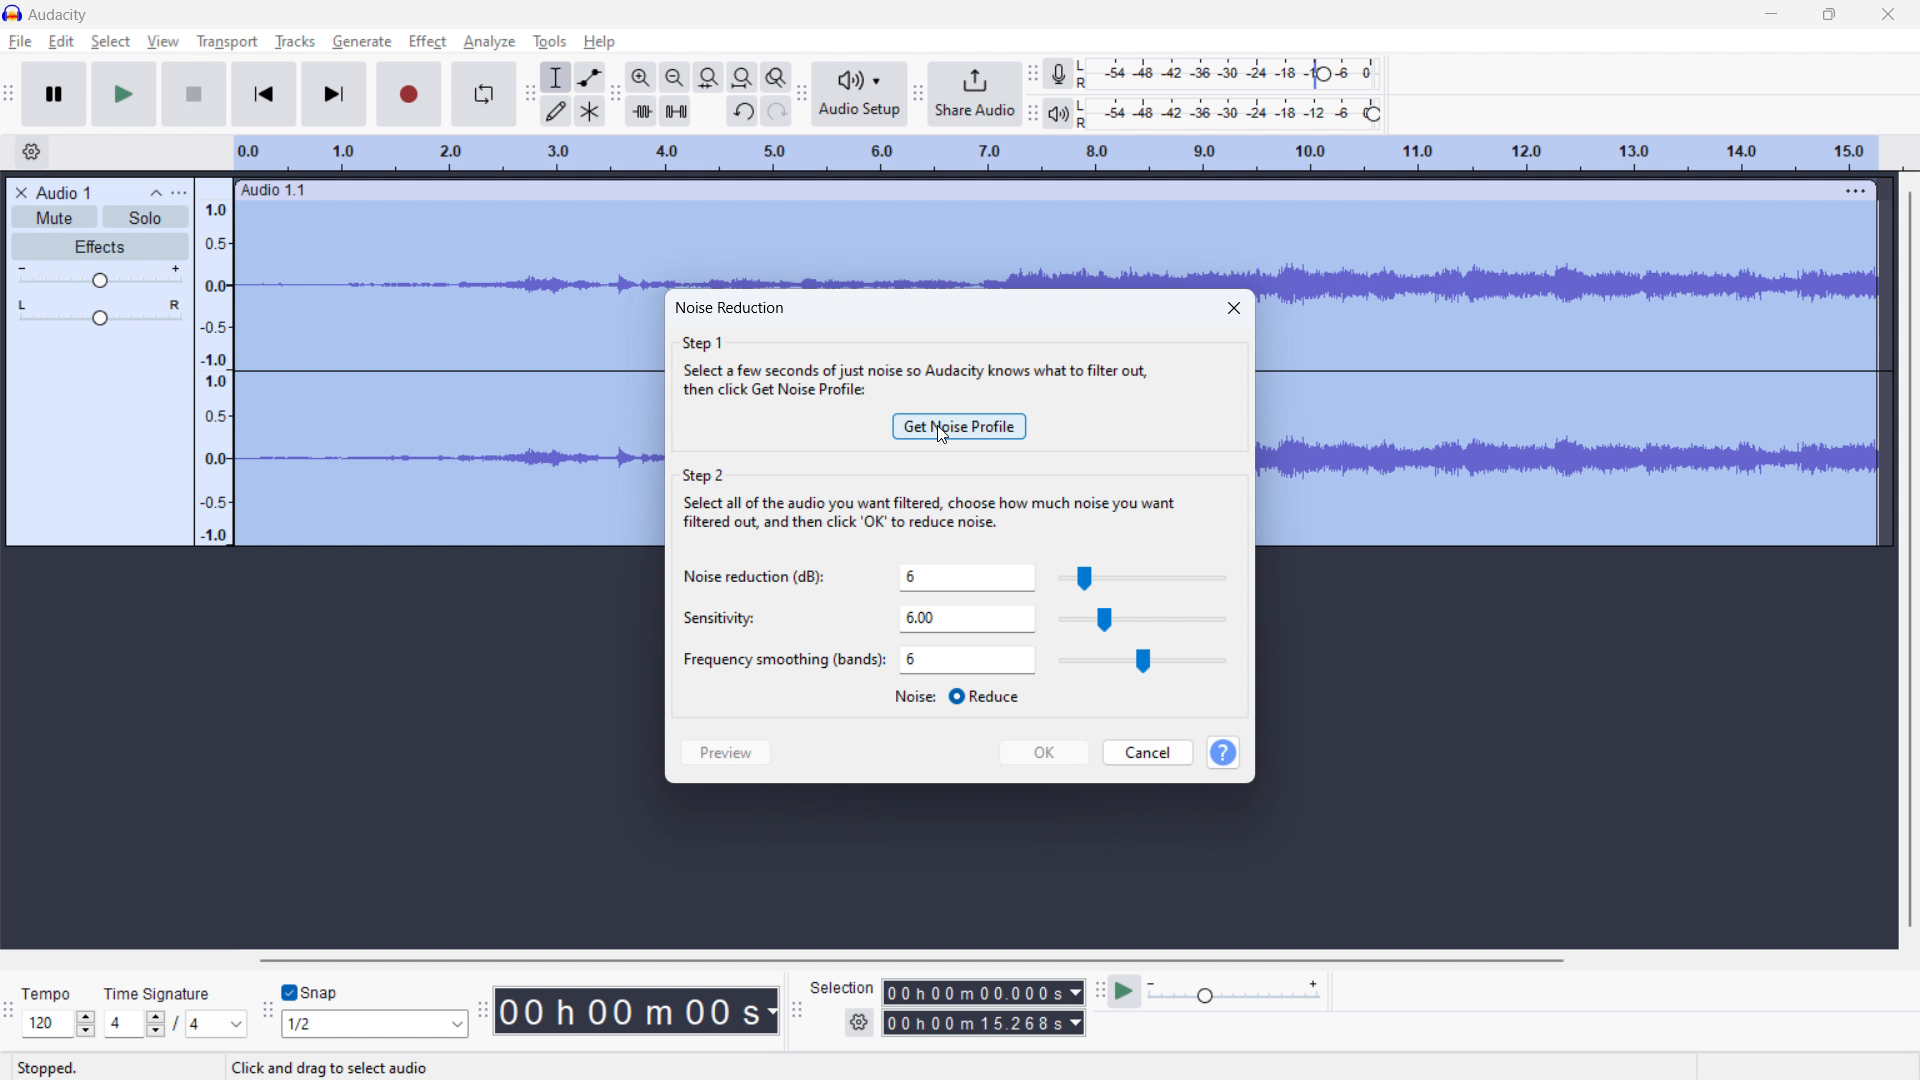 The image size is (1920, 1080). Describe the element at coordinates (227, 43) in the screenshot. I see `transport` at that location.